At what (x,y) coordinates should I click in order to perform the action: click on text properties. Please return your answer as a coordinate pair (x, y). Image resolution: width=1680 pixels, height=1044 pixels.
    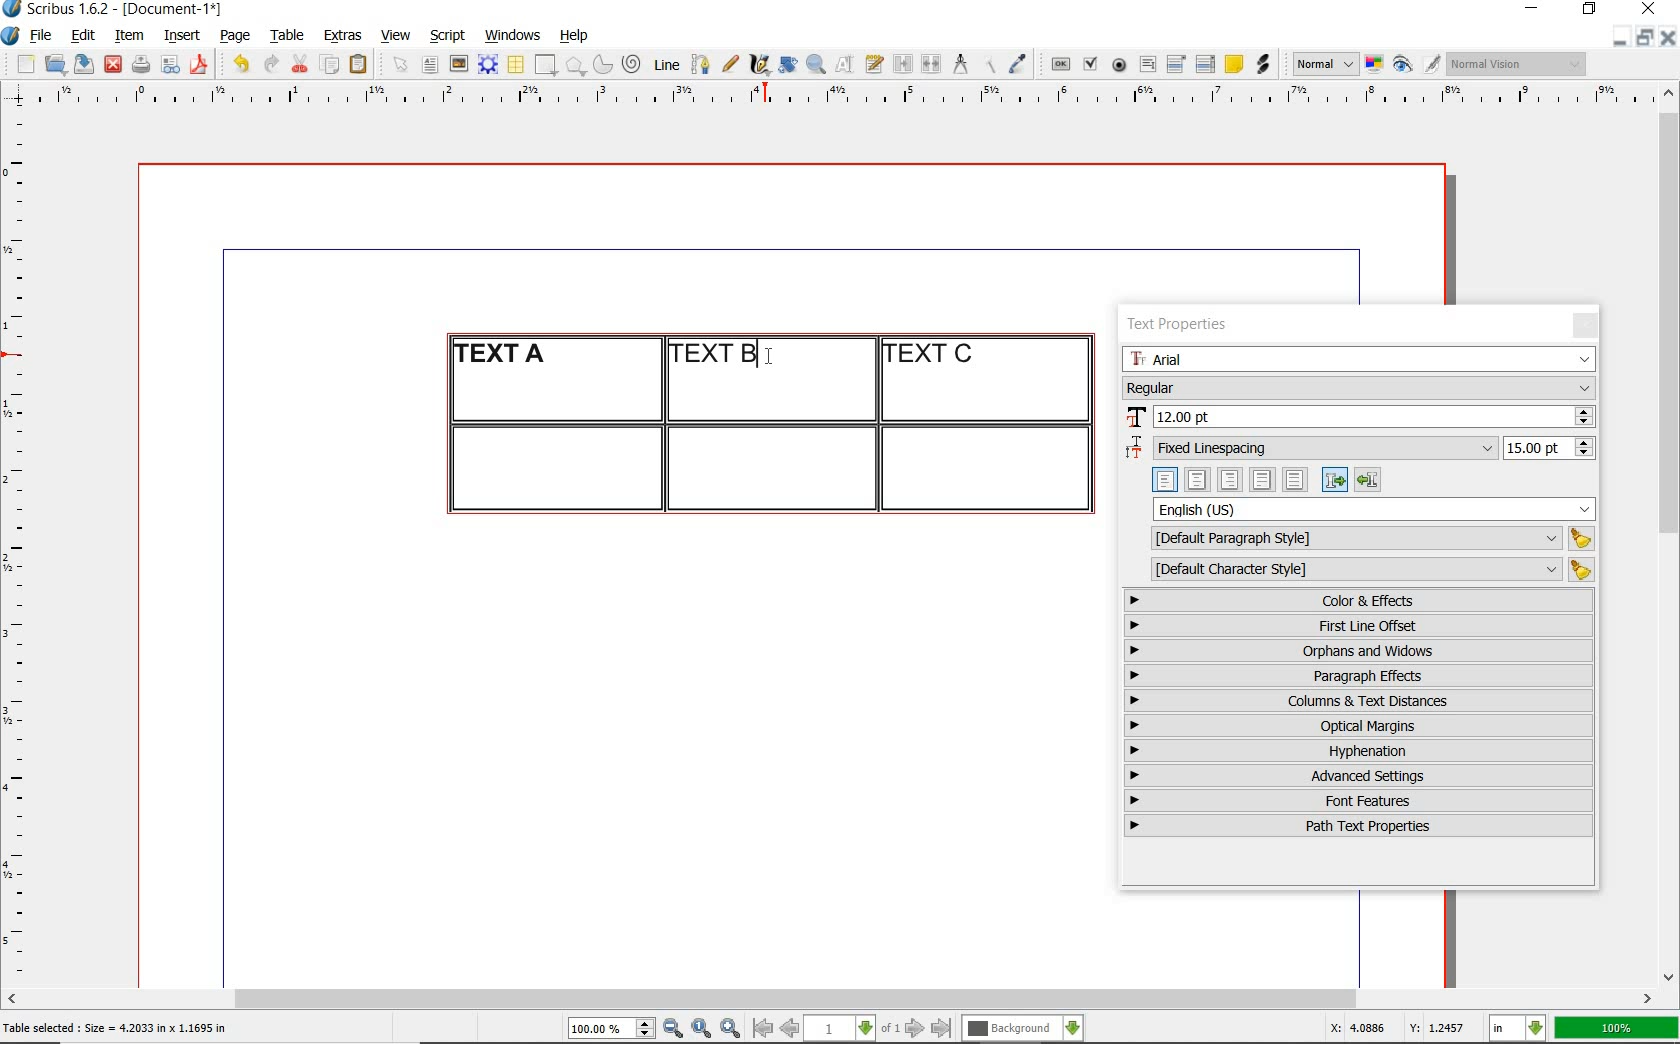
    Looking at the image, I should click on (1176, 327).